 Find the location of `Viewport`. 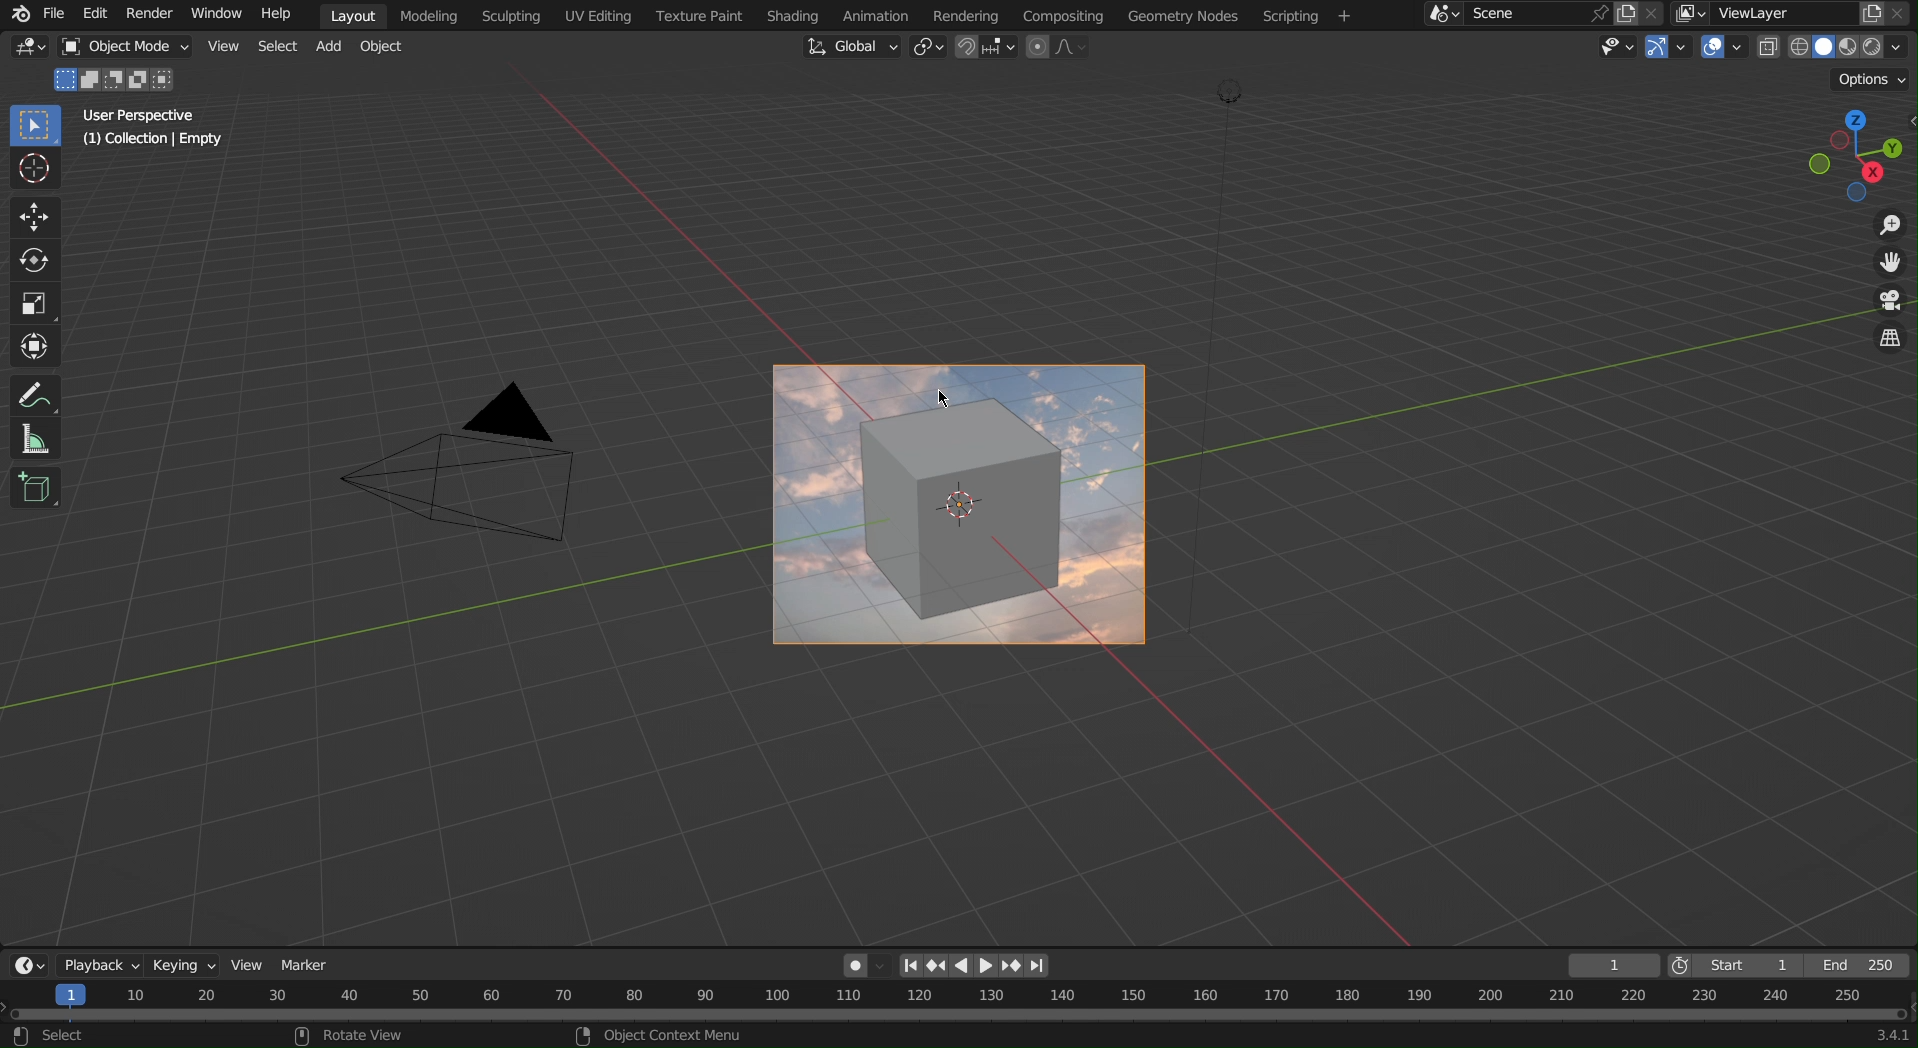

Viewport is located at coordinates (1857, 157).